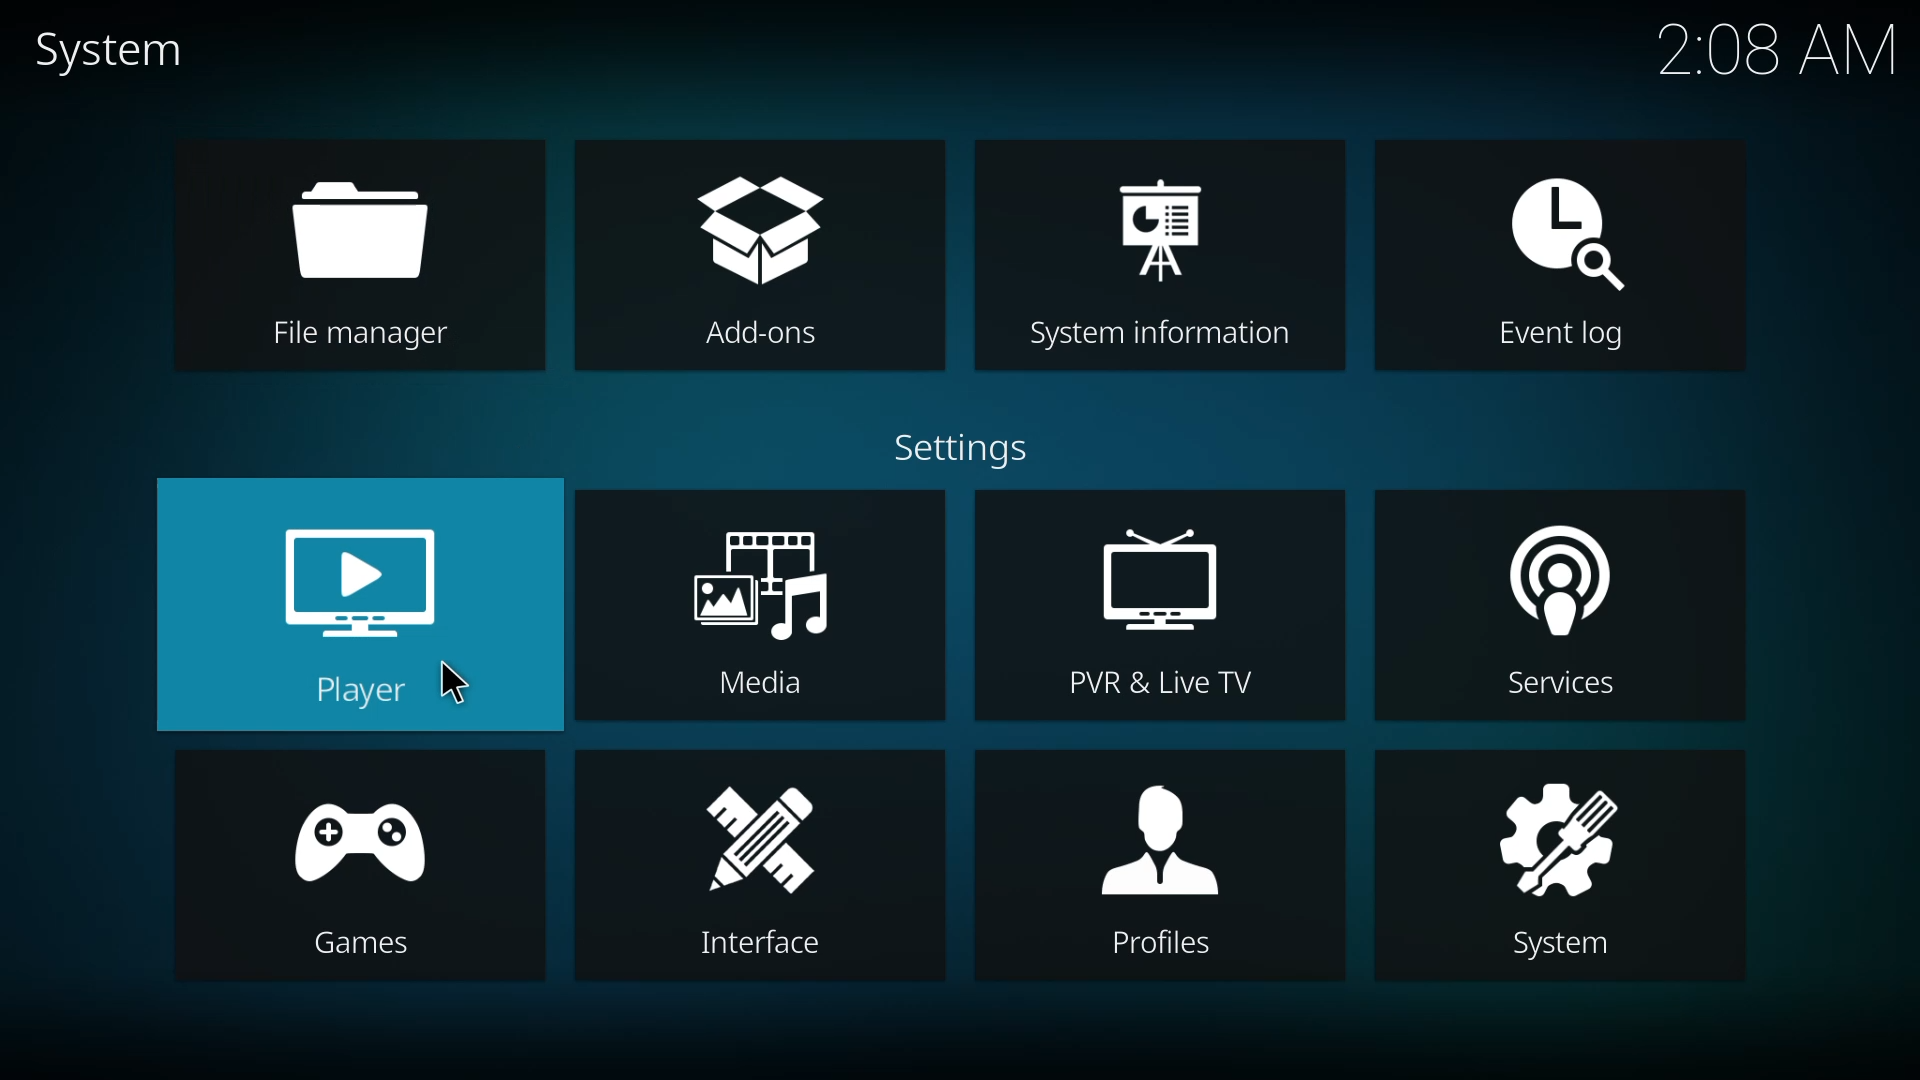  Describe the element at coordinates (1567, 613) in the screenshot. I see `services` at that location.